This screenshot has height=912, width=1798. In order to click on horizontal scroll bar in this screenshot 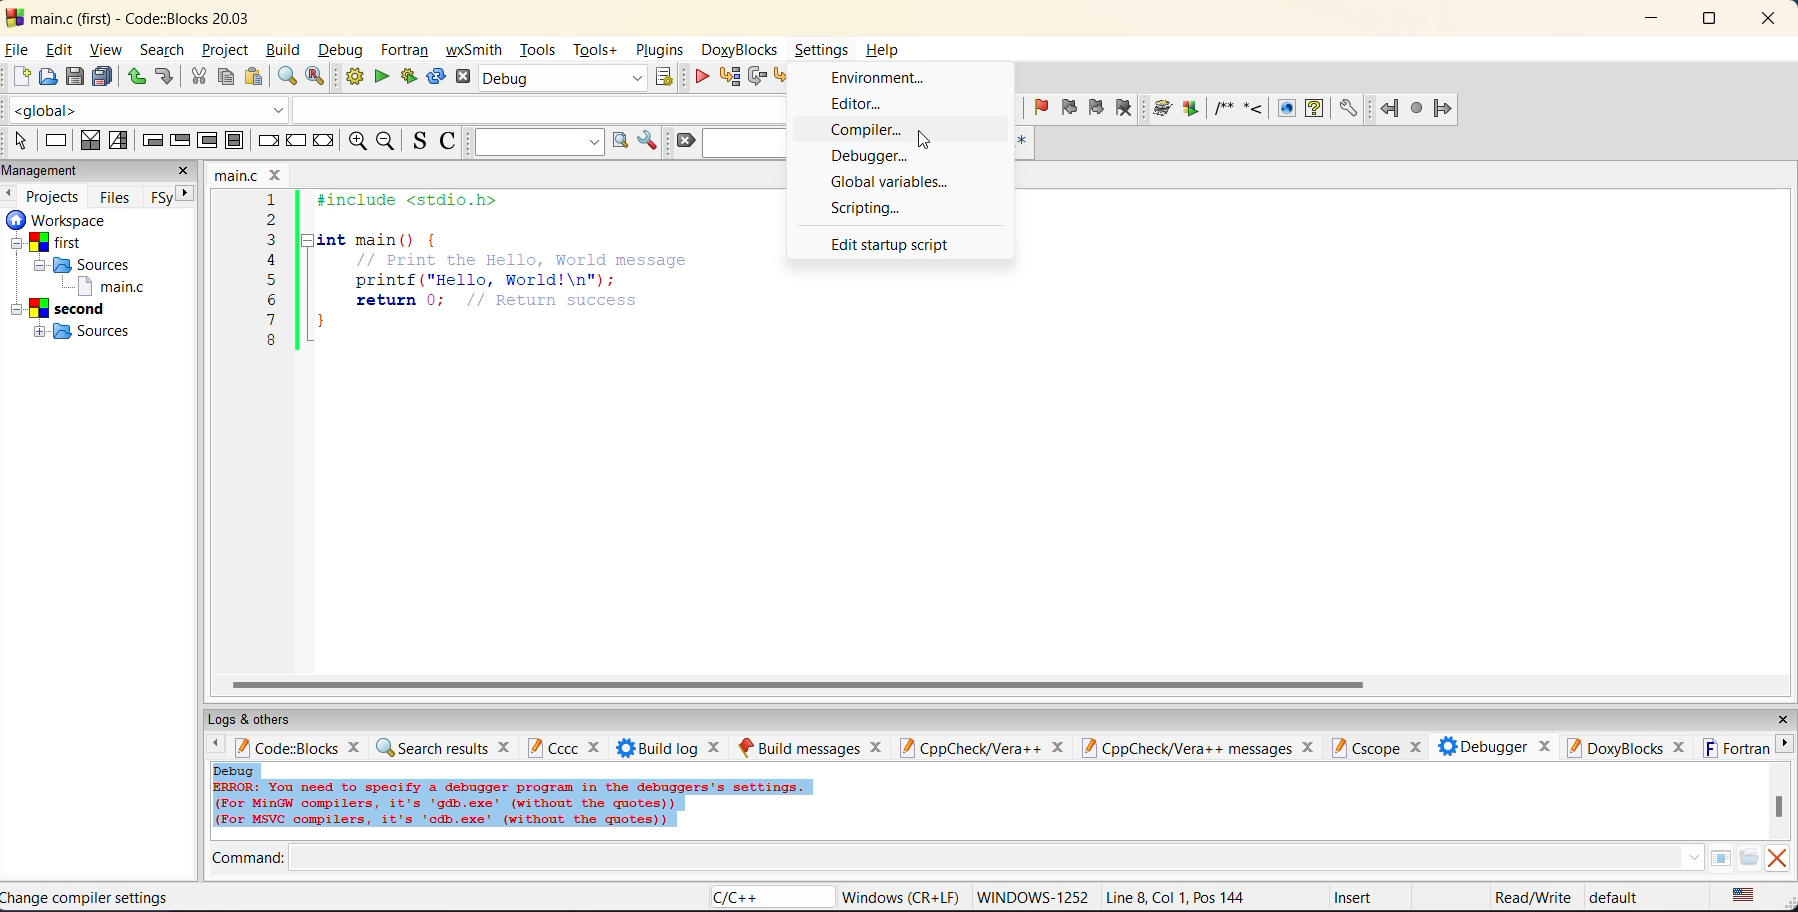, I will do `click(803, 683)`.